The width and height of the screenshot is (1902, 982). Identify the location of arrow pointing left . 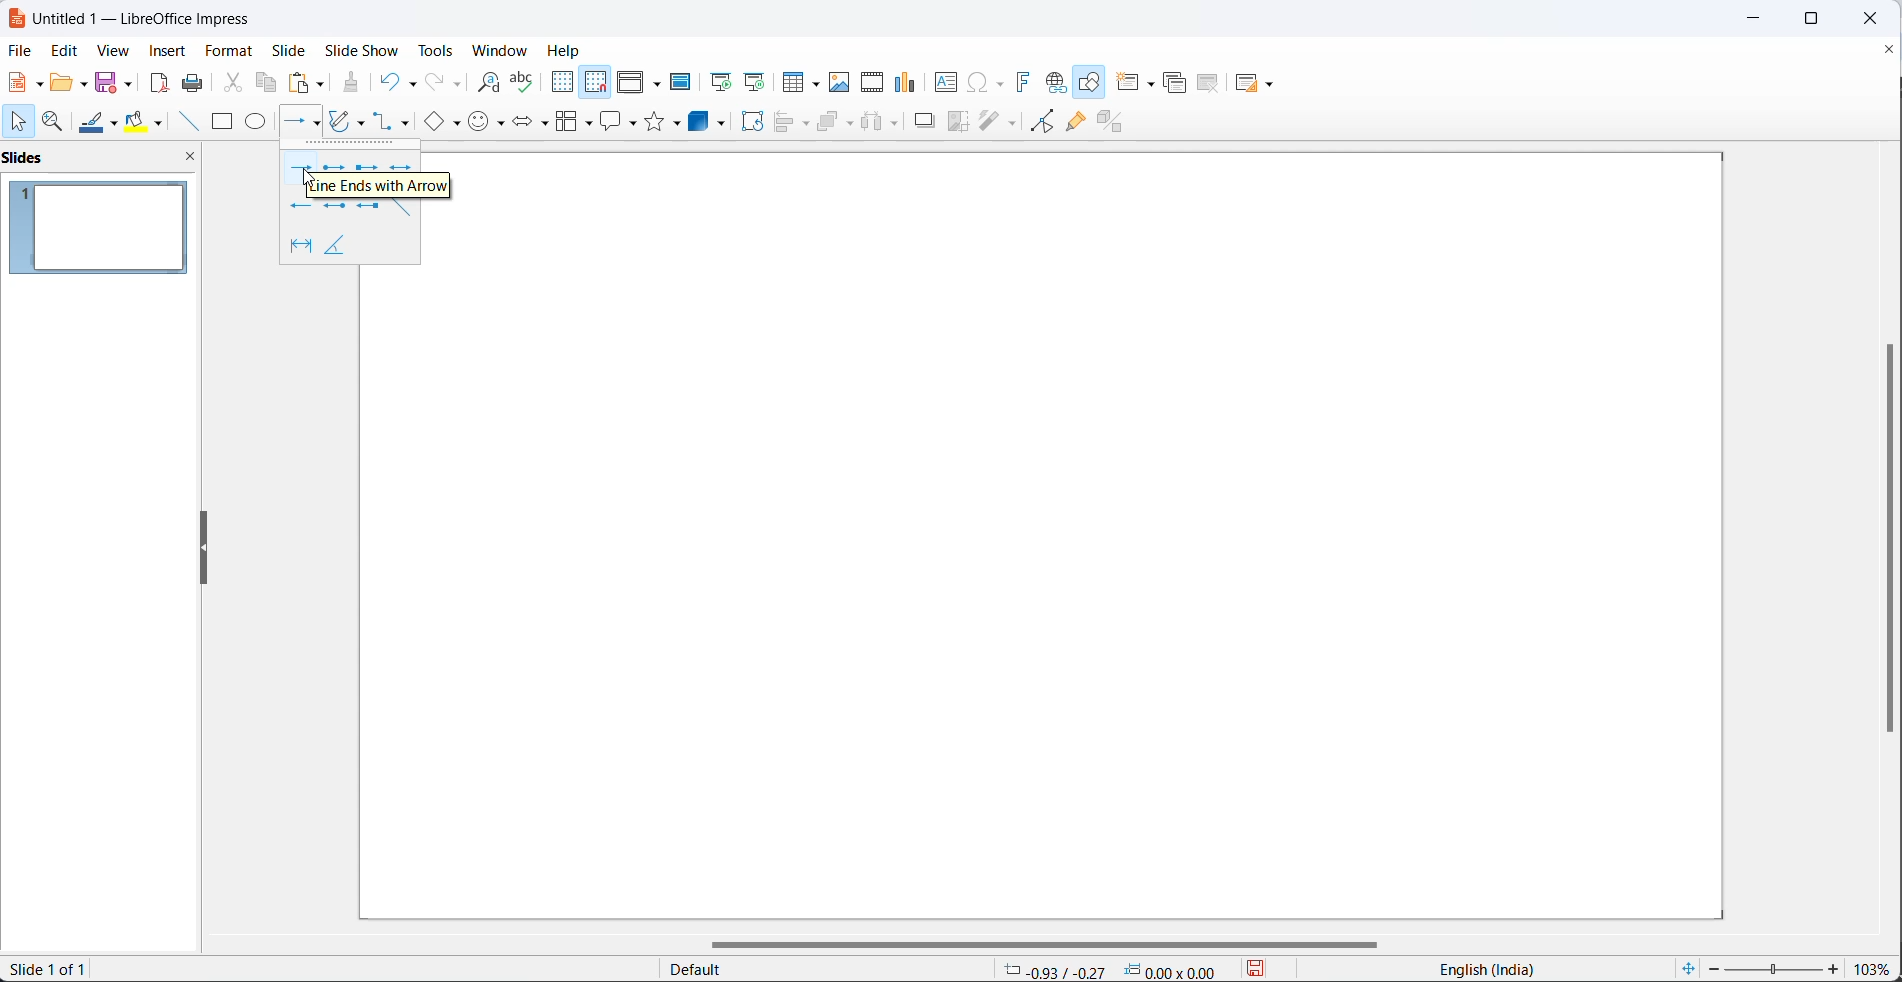
(299, 208).